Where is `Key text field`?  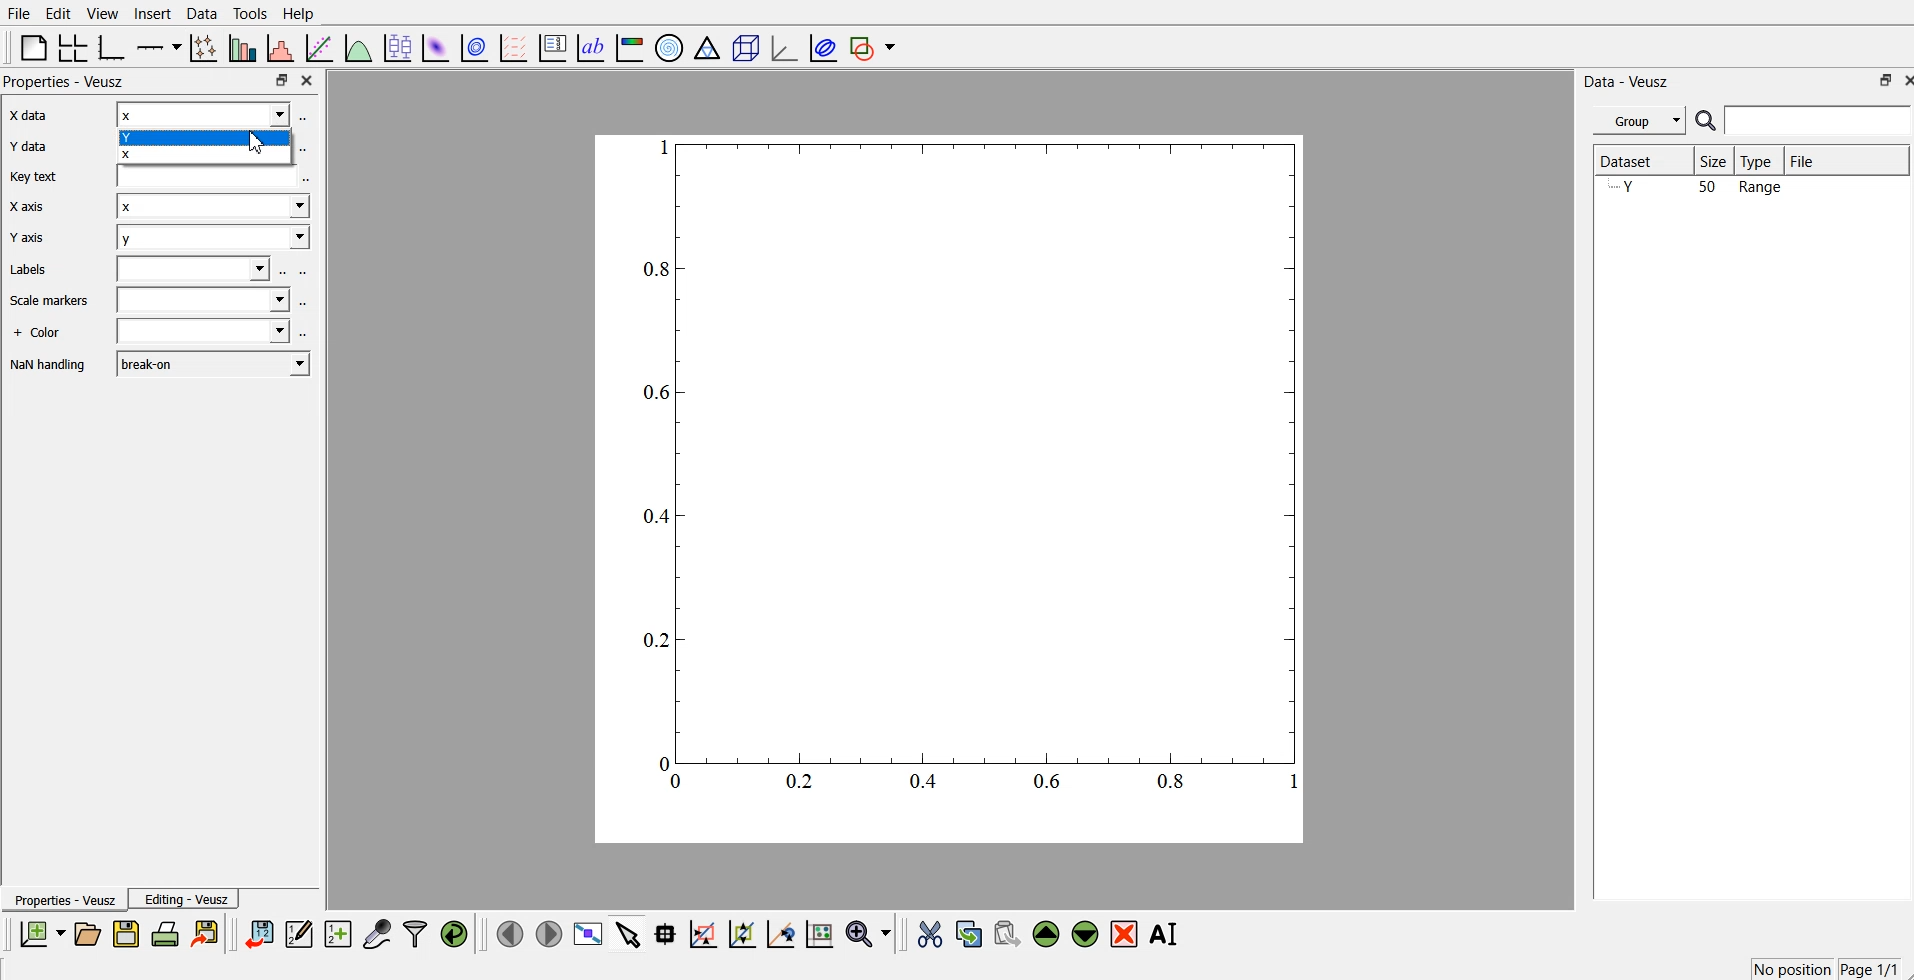
Key text field is located at coordinates (205, 178).